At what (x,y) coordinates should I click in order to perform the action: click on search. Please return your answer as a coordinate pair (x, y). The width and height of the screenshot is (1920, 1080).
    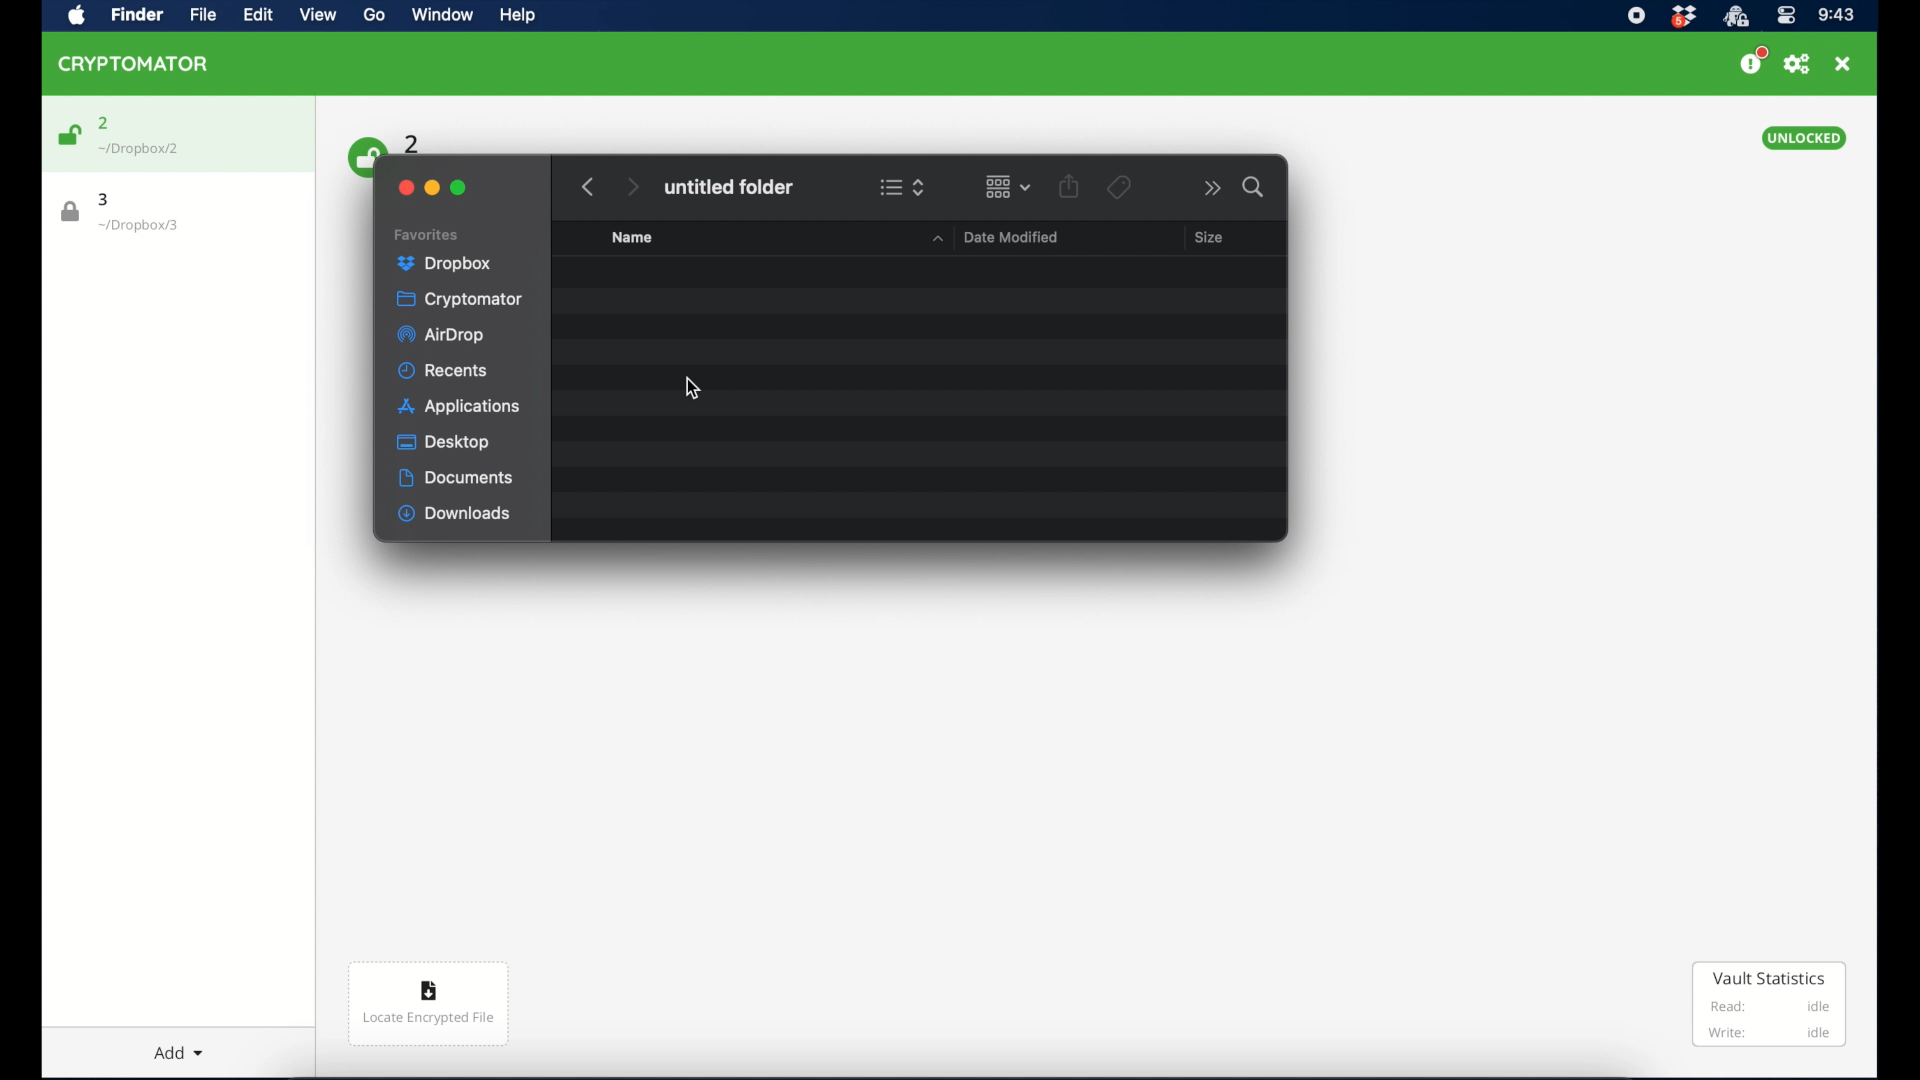
    Looking at the image, I should click on (1255, 187).